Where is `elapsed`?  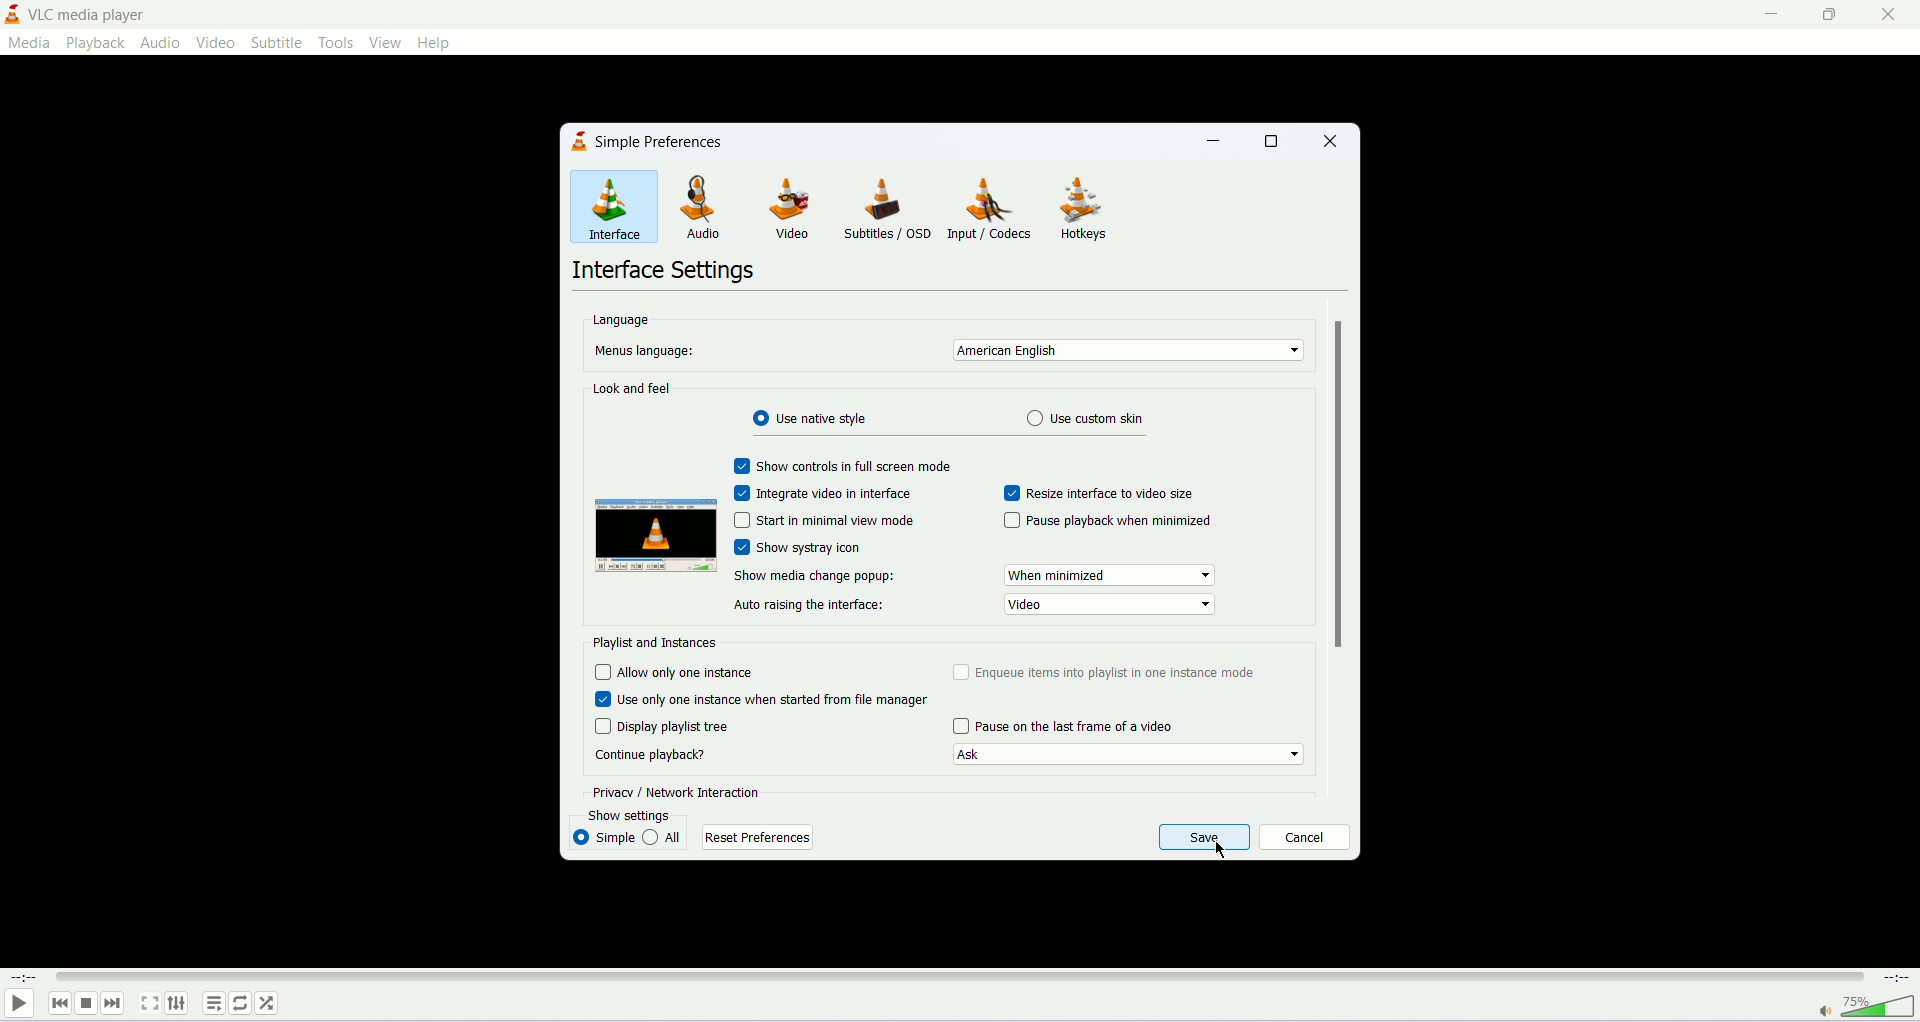 elapsed is located at coordinates (26, 977).